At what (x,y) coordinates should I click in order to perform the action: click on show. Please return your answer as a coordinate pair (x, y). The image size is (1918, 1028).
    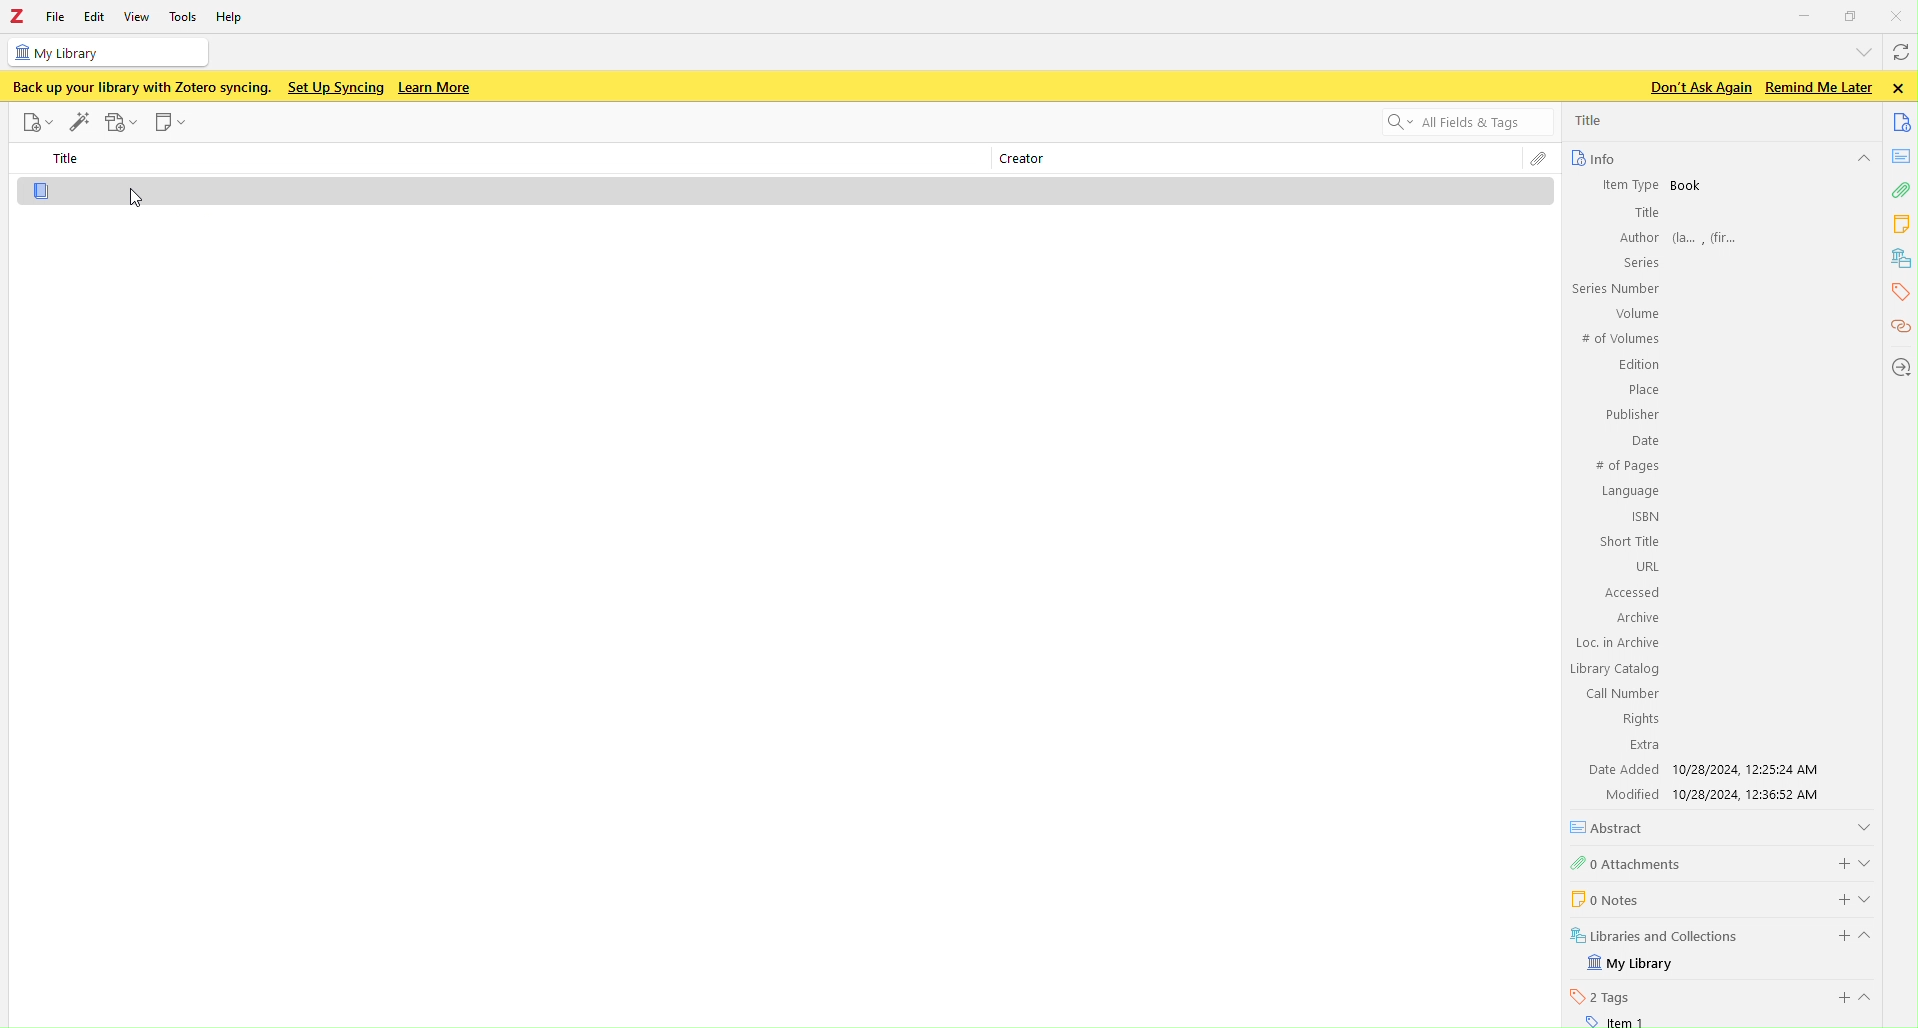
    Looking at the image, I should click on (1872, 898).